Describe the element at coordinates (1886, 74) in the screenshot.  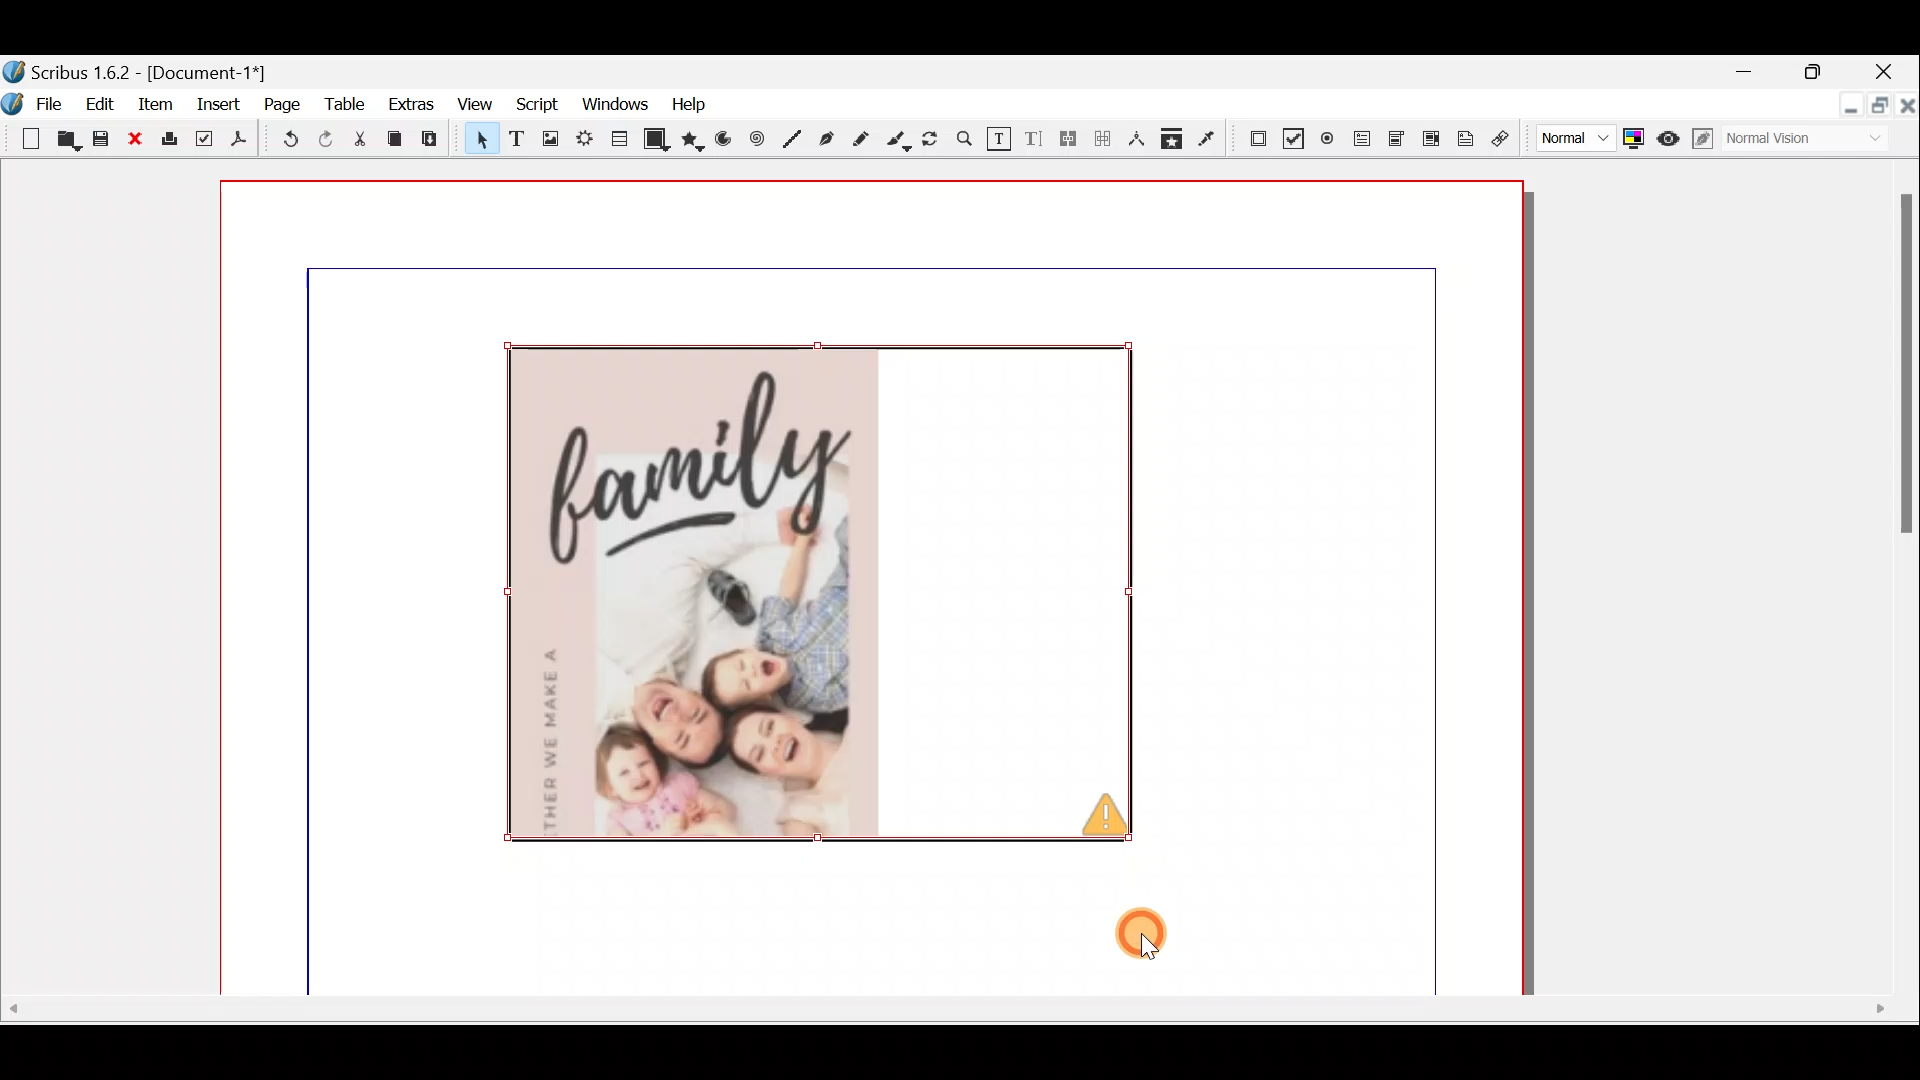
I see `Close` at that location.